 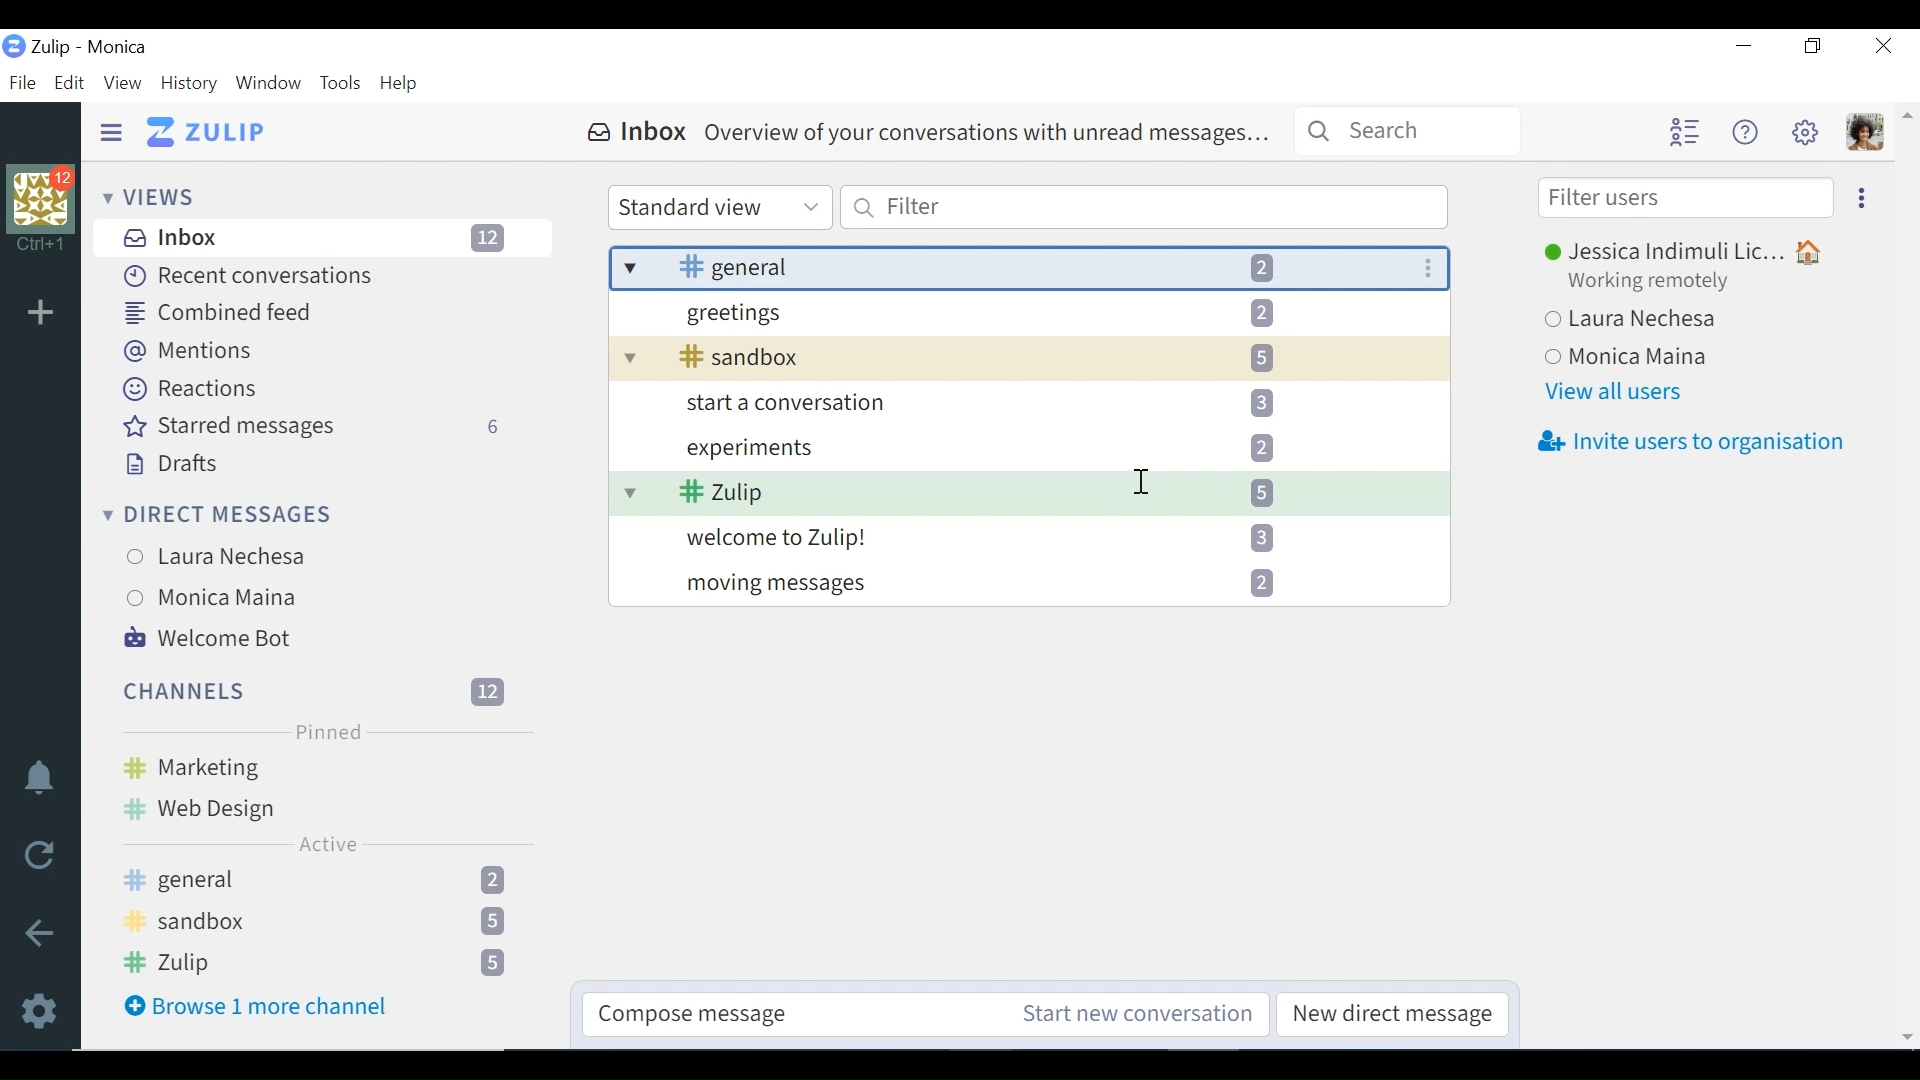 What do you see at coordinates (1427, 266) in the screenshot?
I see `More` at bounding box center [1427, 266].